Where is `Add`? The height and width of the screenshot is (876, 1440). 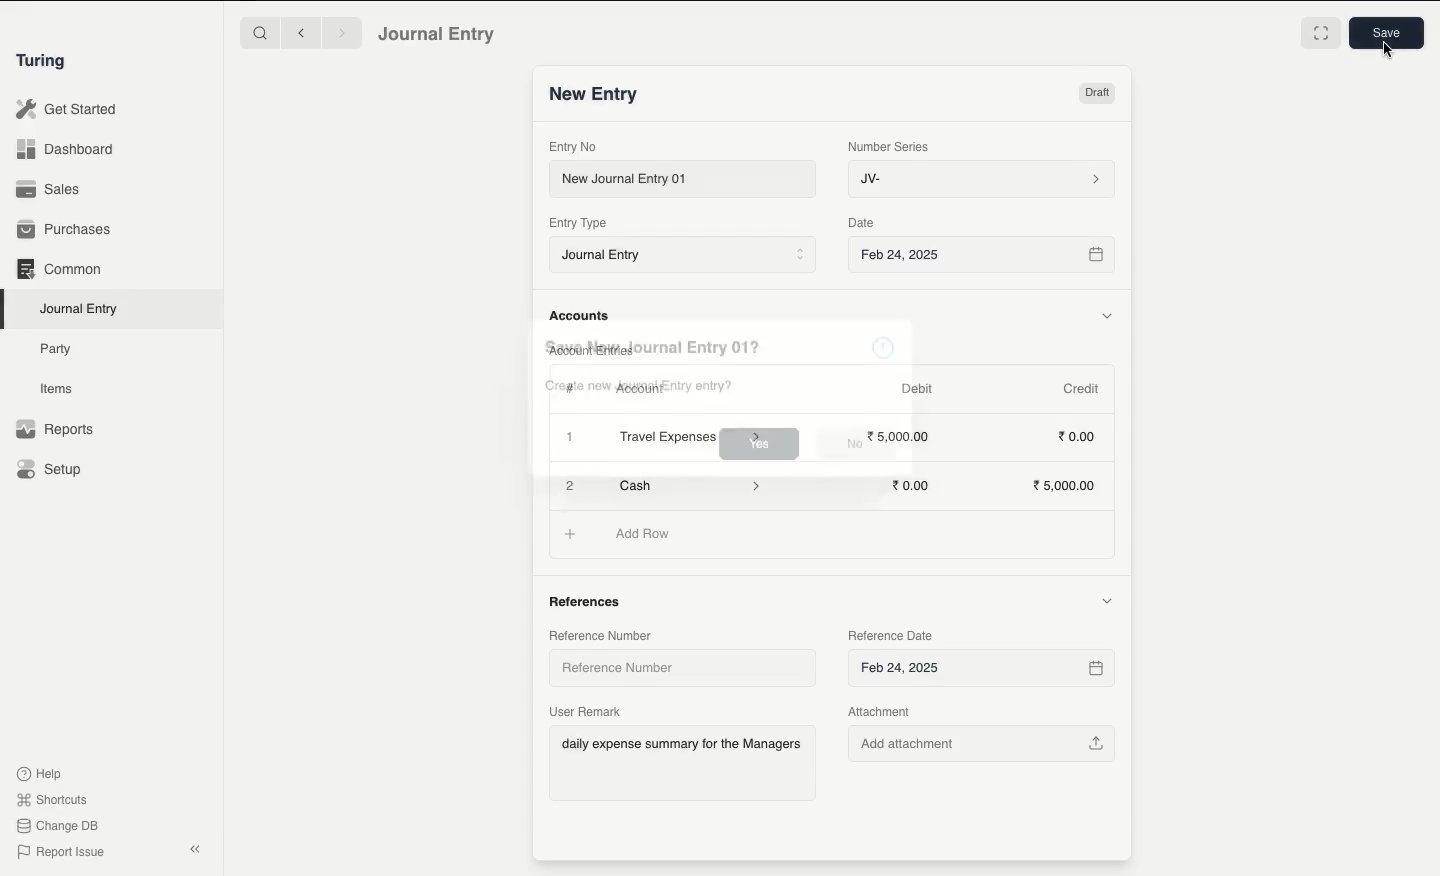 Add is located at coordinates (571, 438).